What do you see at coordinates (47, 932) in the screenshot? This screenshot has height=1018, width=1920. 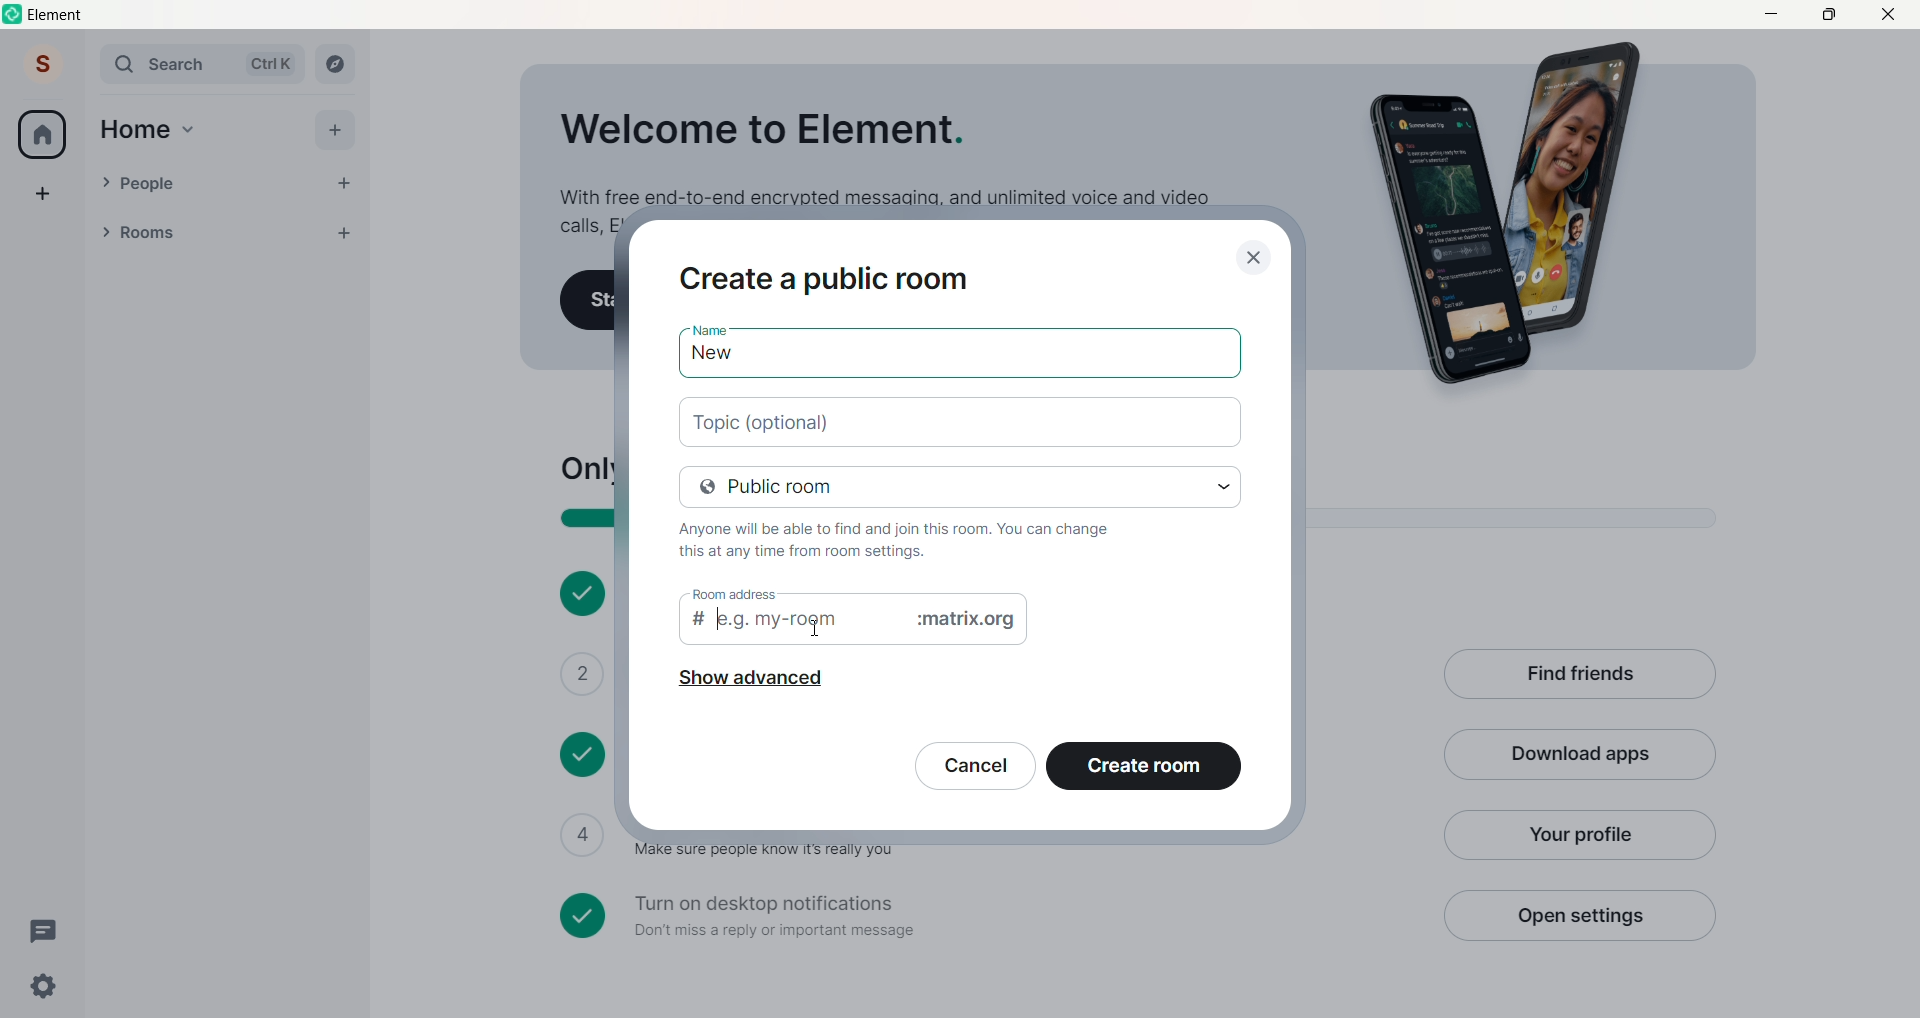 I see `Threads` at bounding box center [47, 932].